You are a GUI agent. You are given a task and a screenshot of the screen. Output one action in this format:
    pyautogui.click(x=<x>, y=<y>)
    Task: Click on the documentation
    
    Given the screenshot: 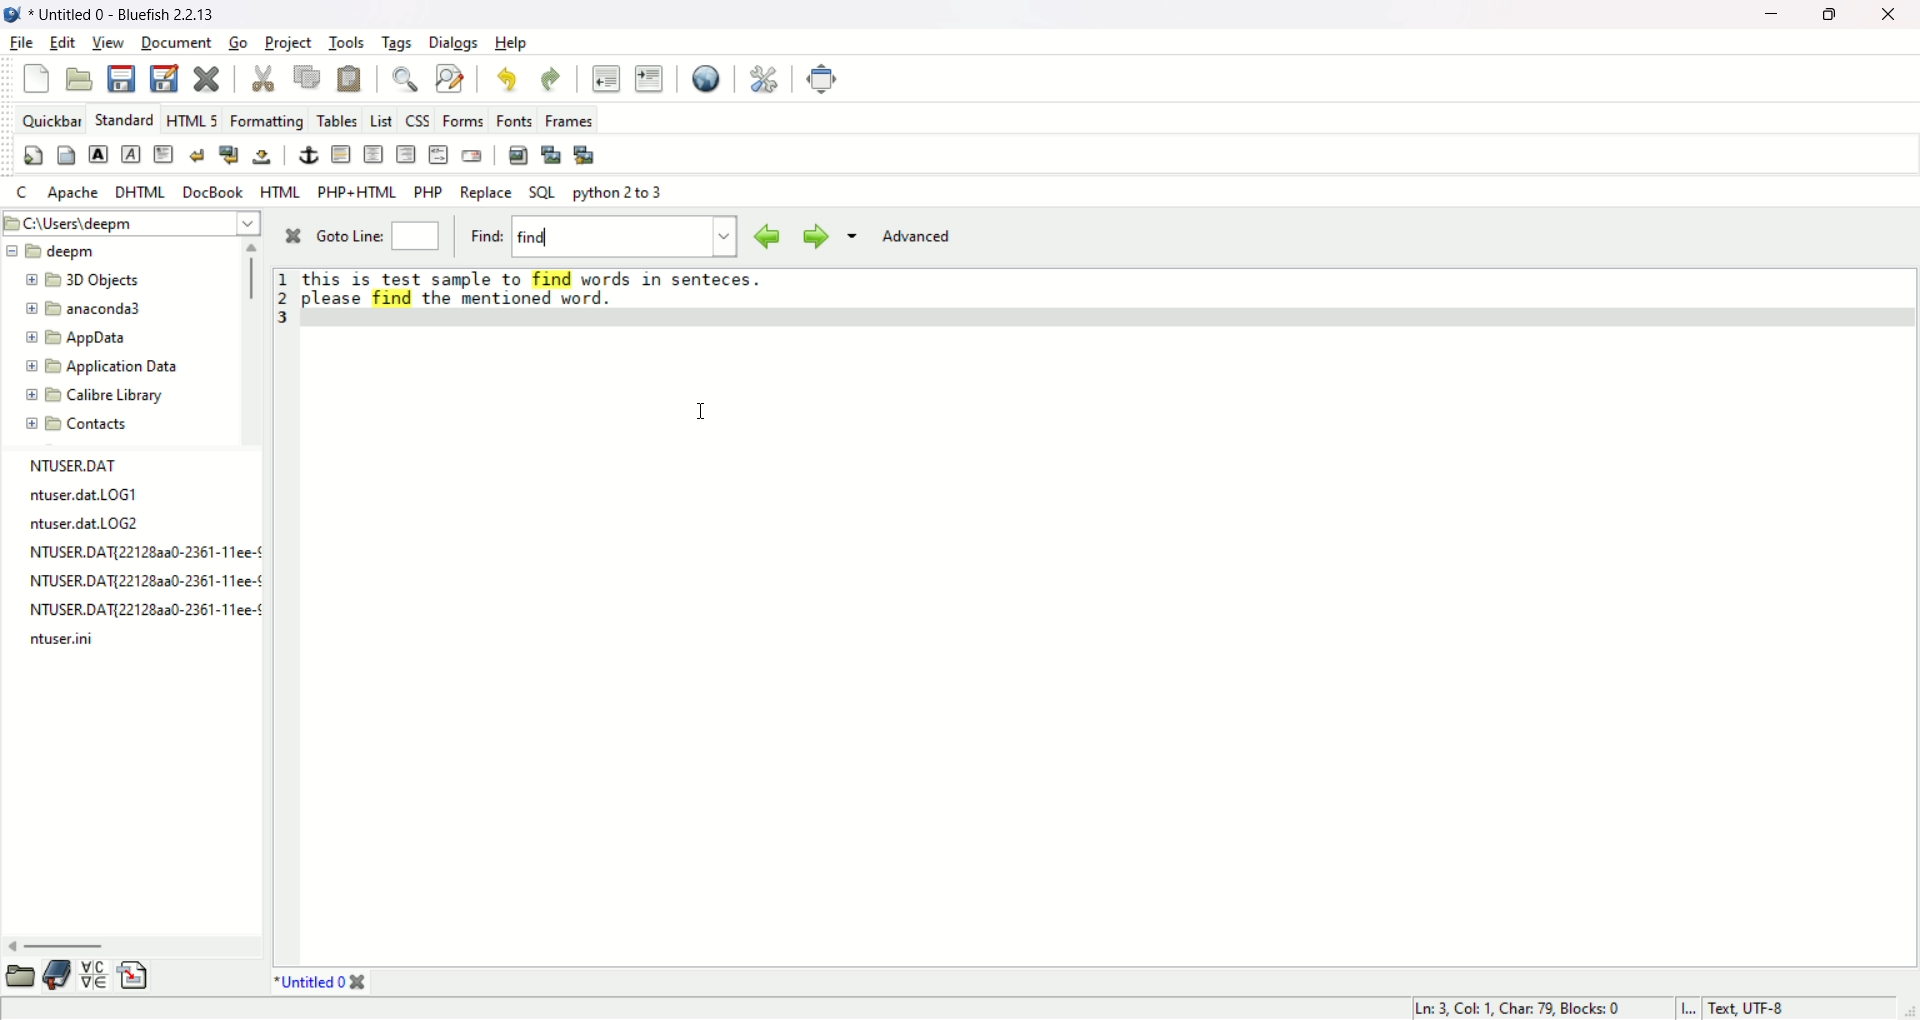 What is the action you would take?
    pyautogui.click(x=57, y=975)
    